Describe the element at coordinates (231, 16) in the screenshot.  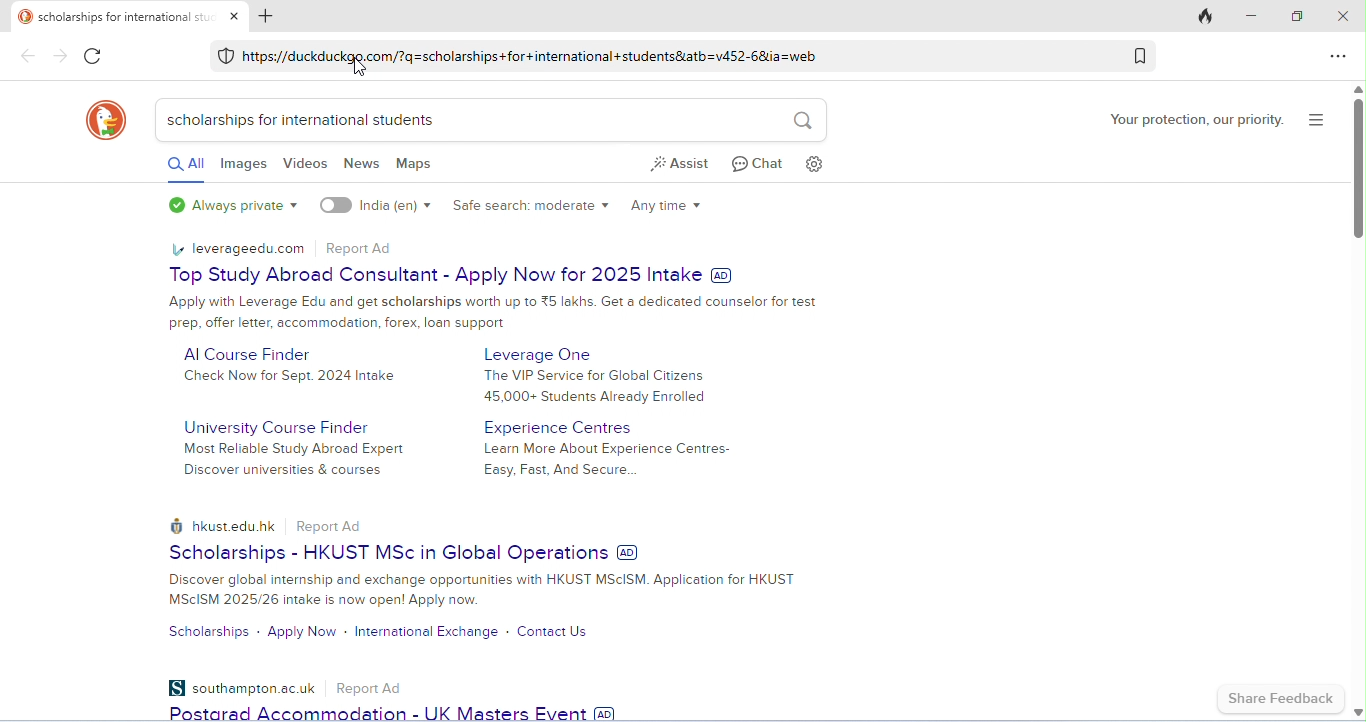
I see `close` at that location.